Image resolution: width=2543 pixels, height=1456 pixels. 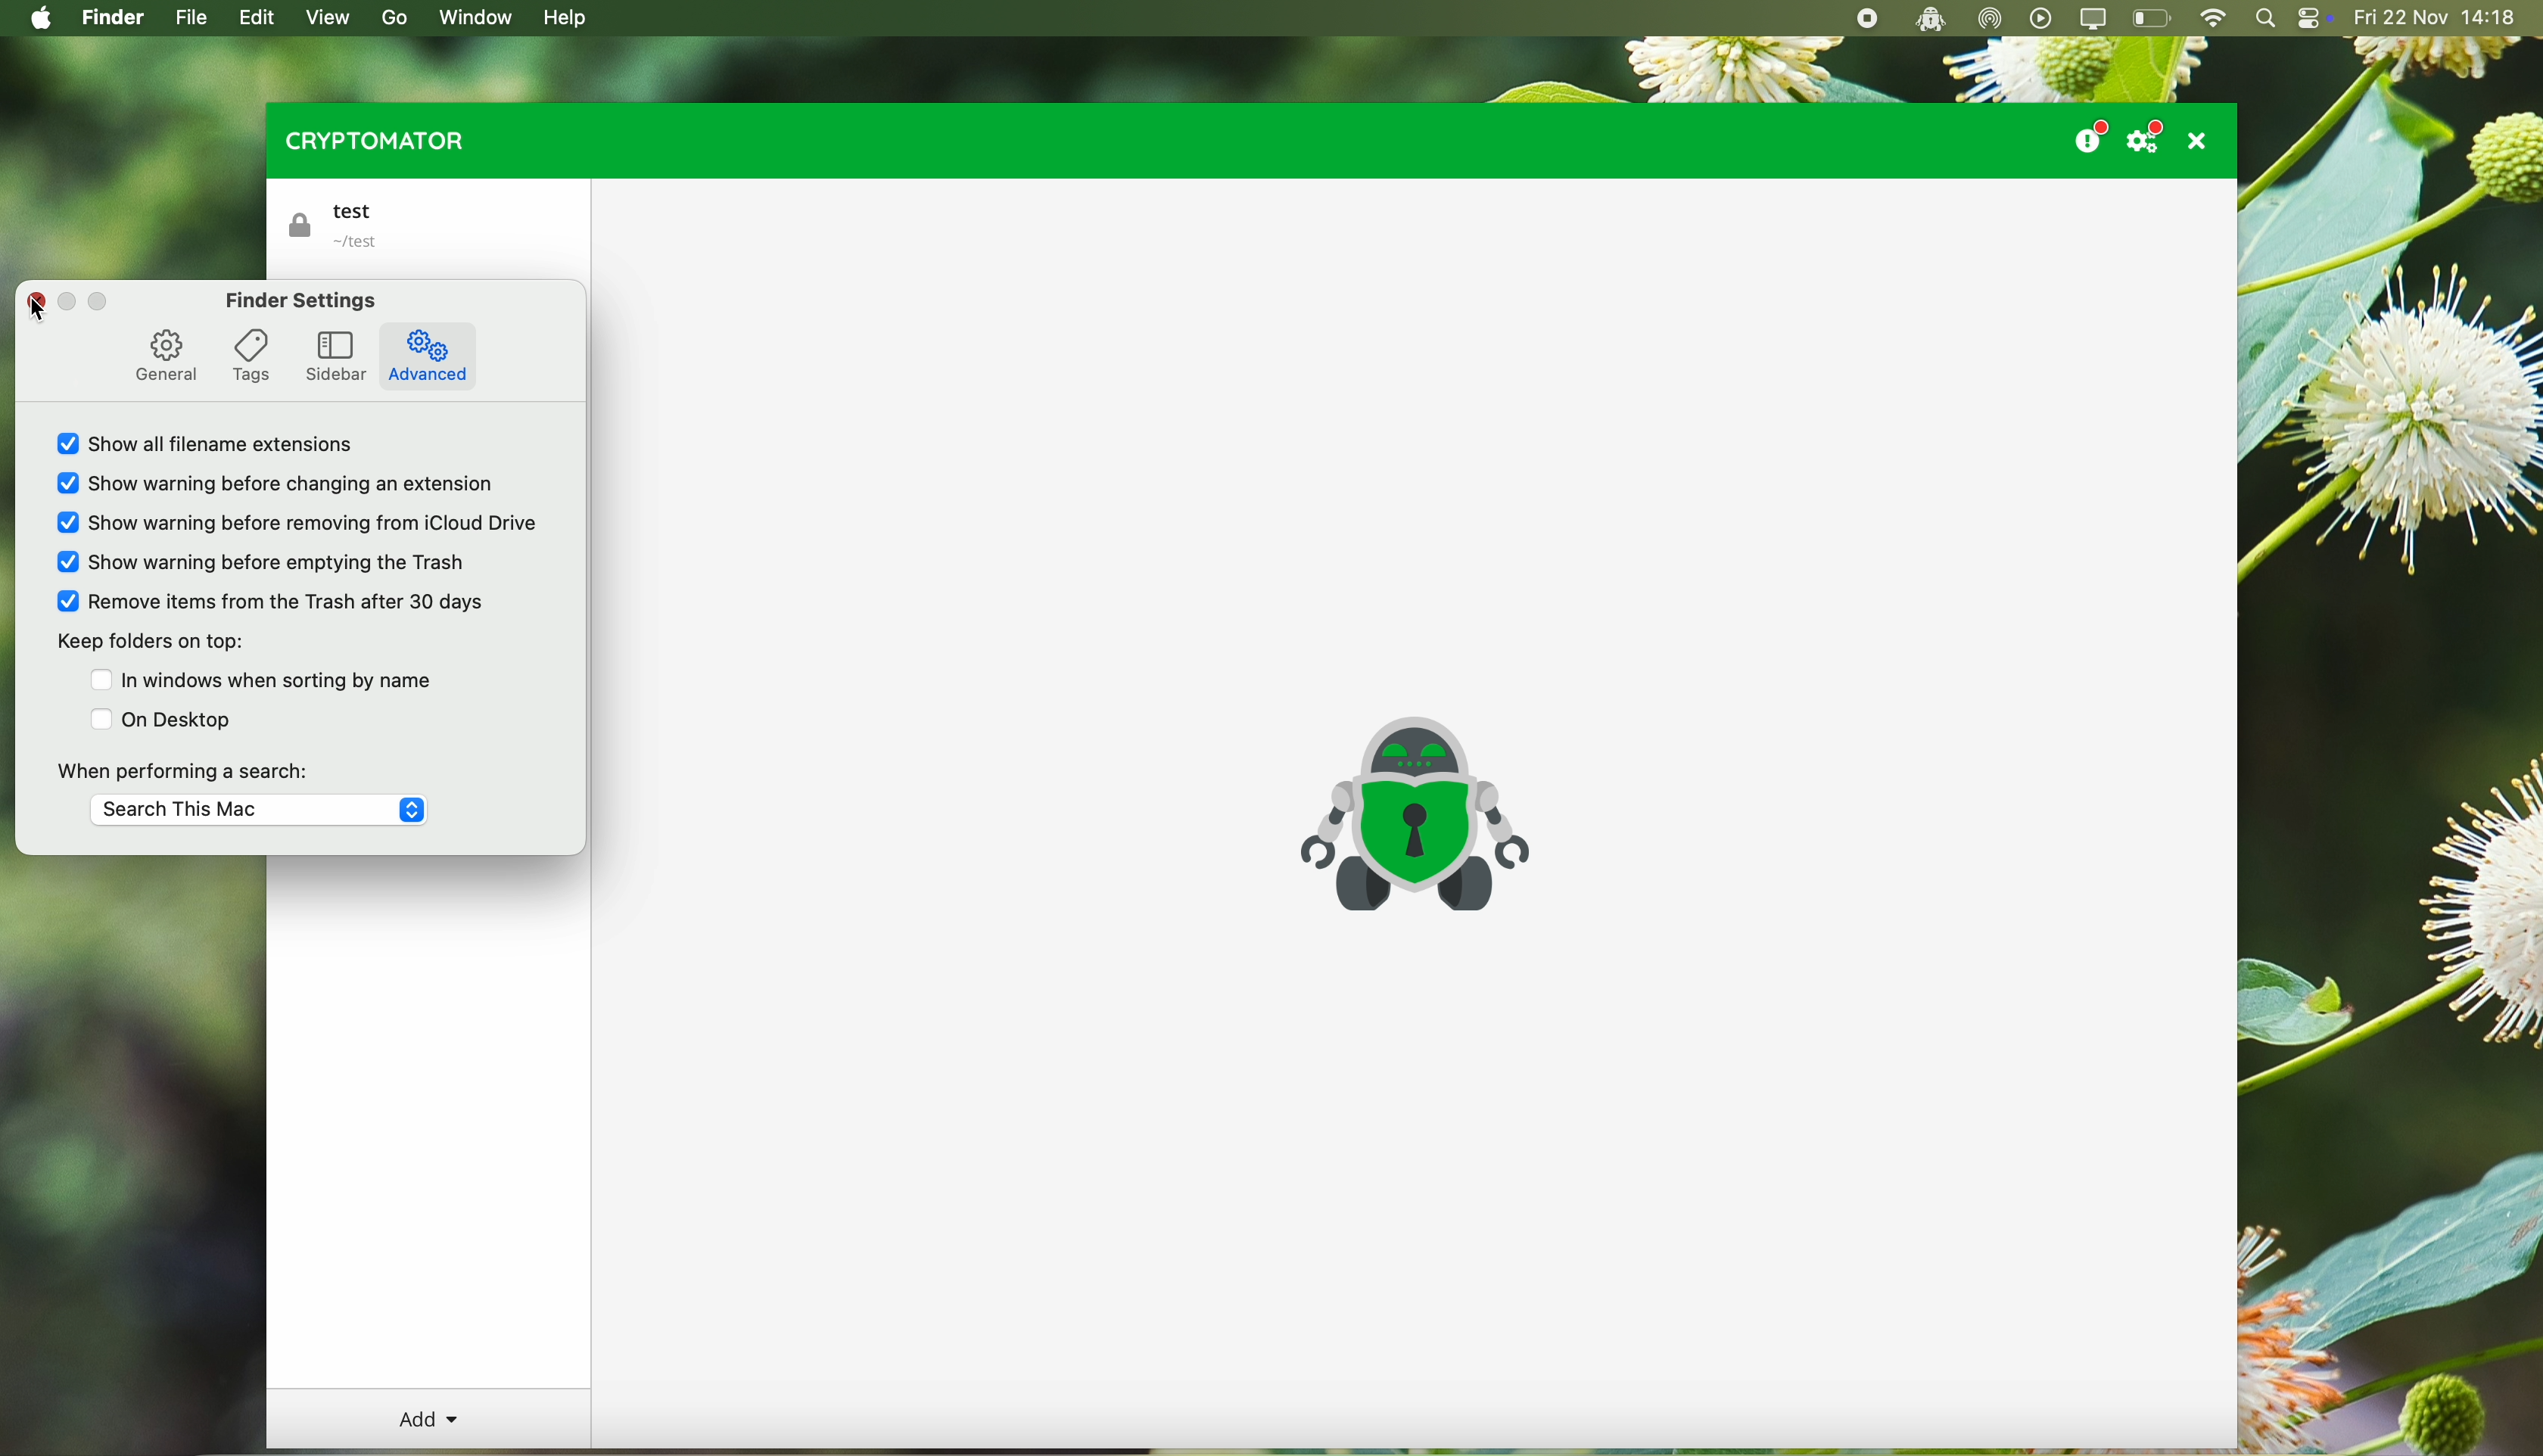 I want to click on stop recording, so click(x=1863, y=19).